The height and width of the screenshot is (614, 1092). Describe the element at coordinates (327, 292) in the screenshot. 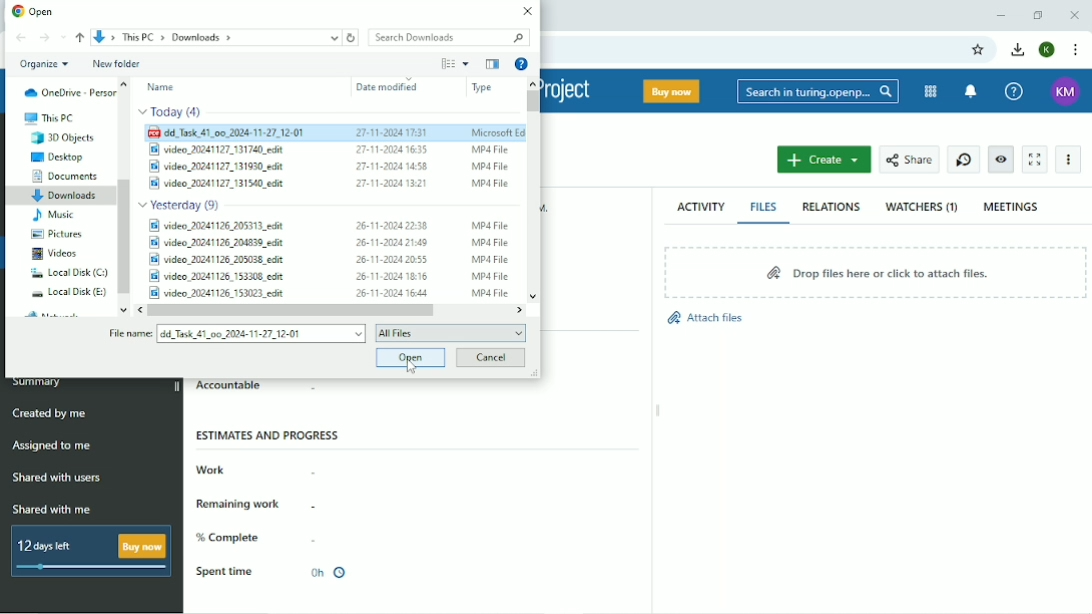

I see `Video file` at that location.